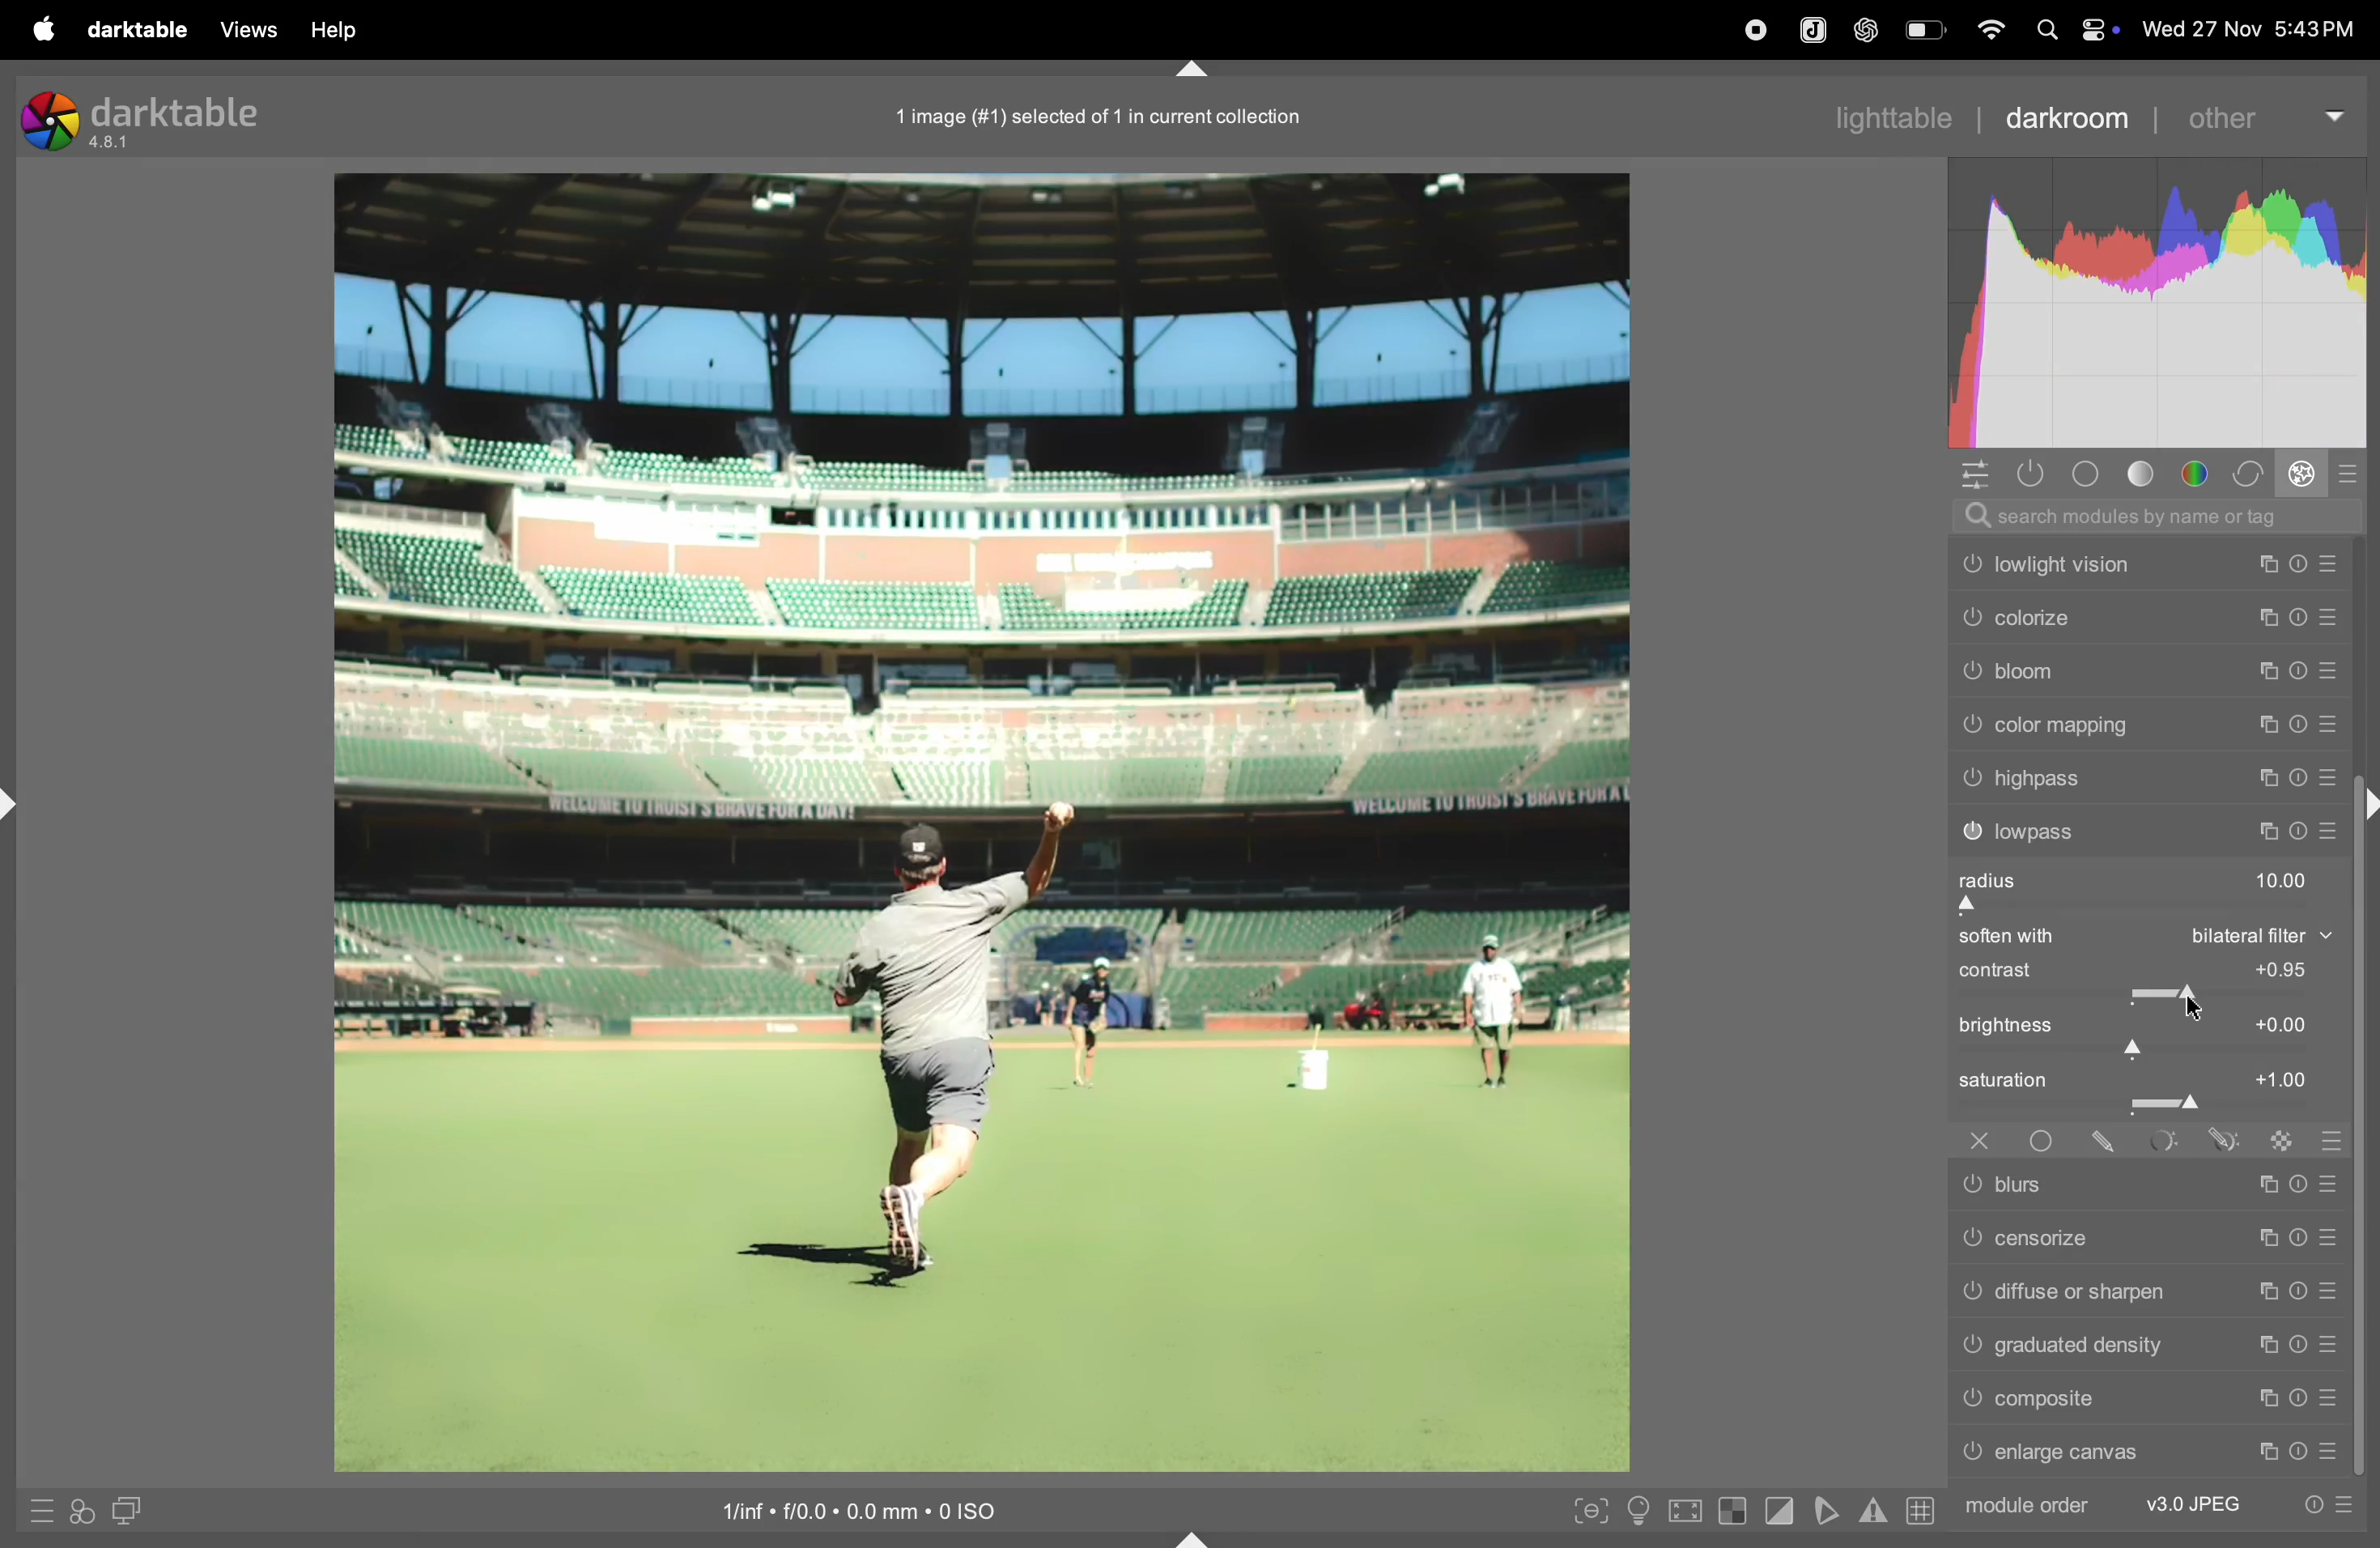  Describe the element at coordinates (2145, 778) in the screenshot. I see `high pass` at that location.